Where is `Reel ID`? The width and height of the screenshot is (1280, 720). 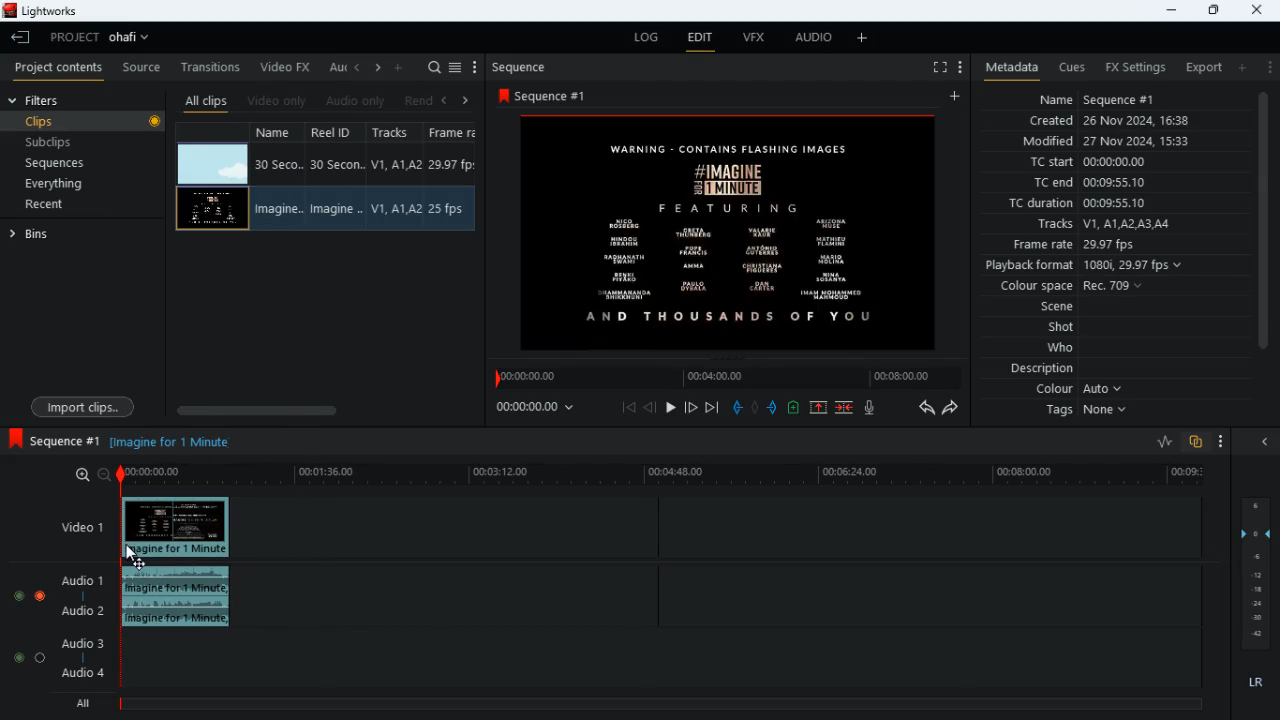 Reel ID is located at coordinates (336, 209).